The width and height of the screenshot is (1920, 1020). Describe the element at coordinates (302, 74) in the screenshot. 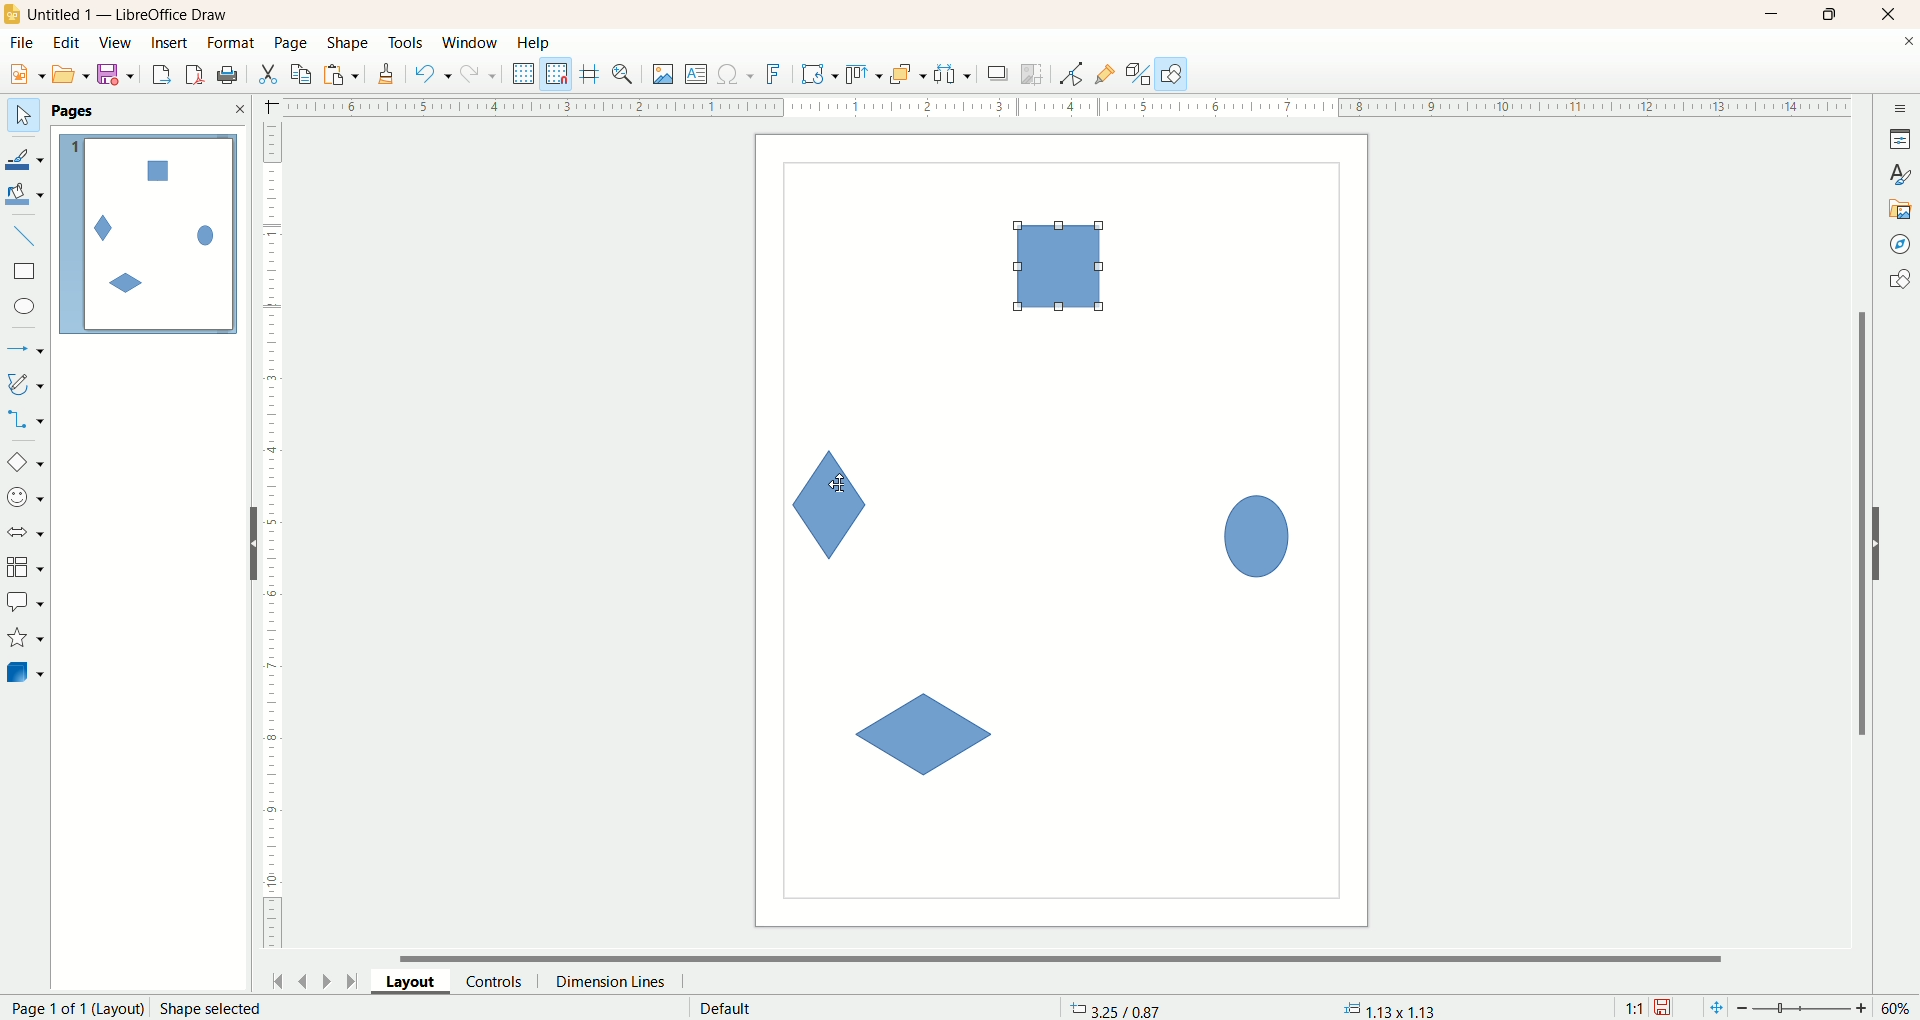

I see `copy` at that location.